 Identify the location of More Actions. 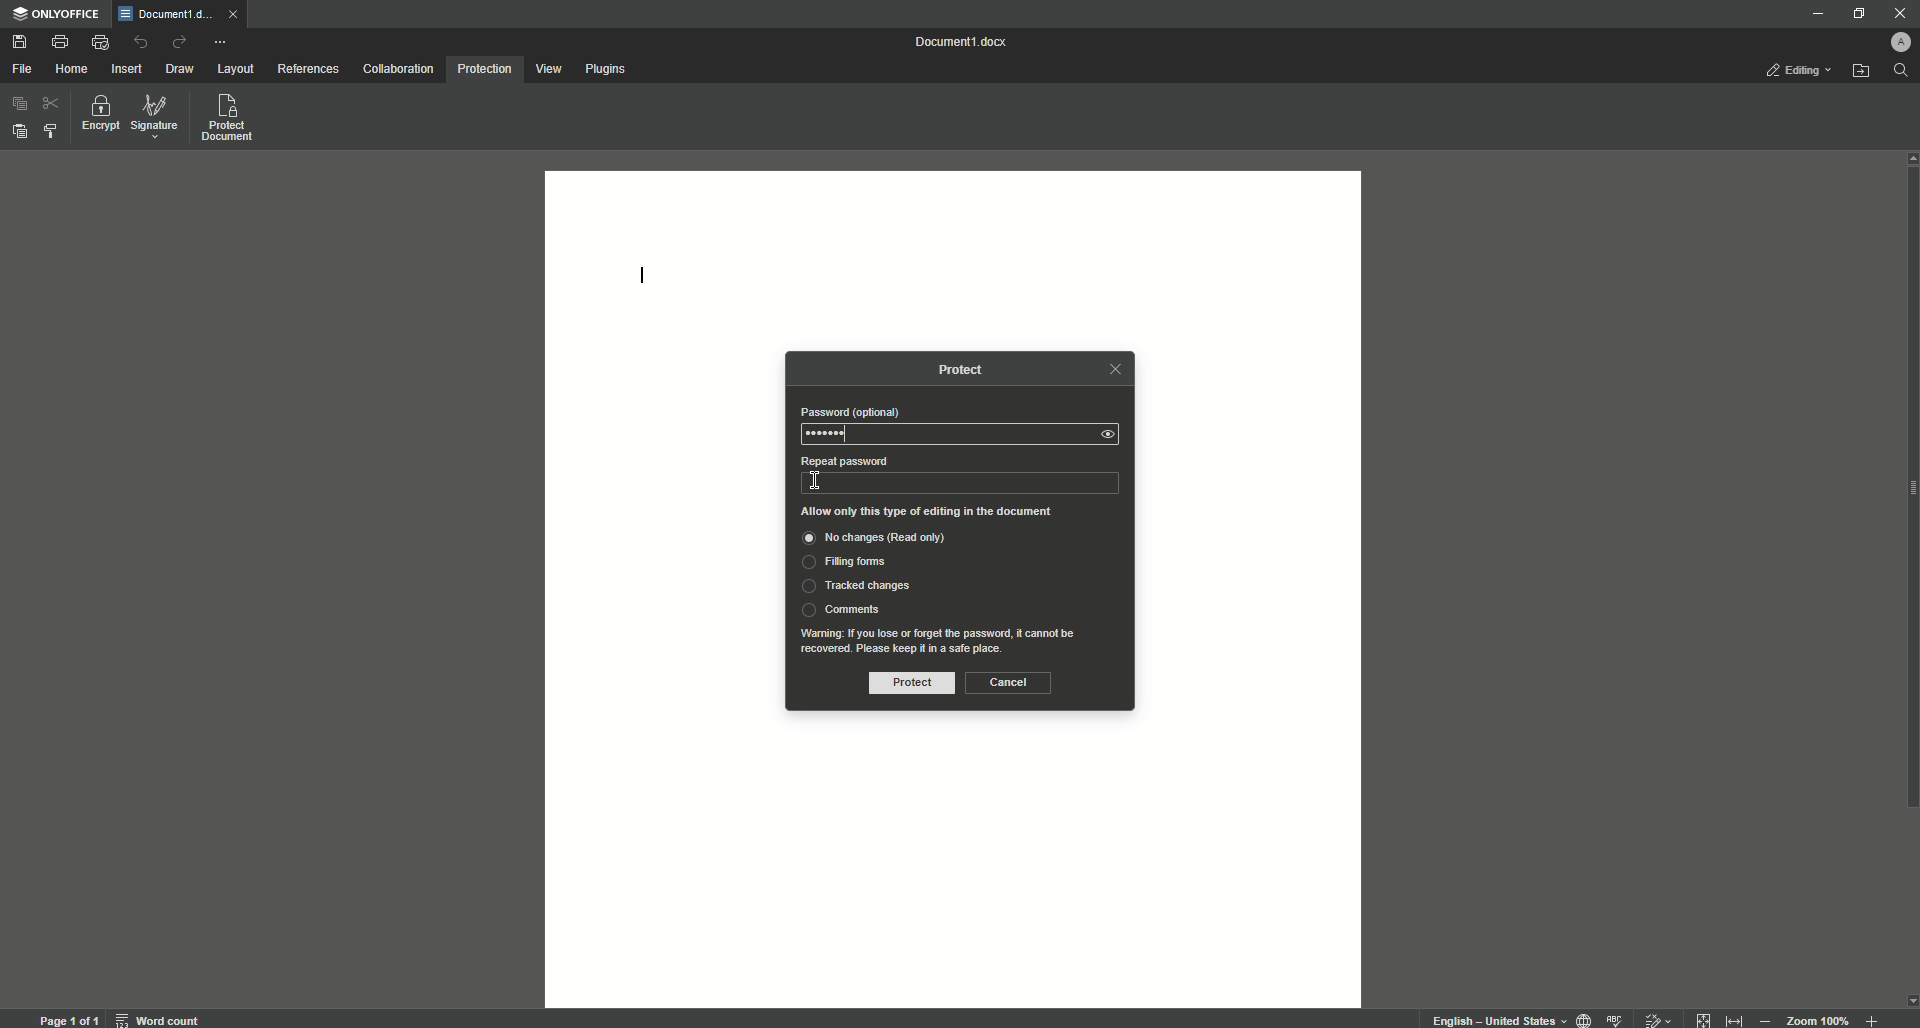
(219, 41).